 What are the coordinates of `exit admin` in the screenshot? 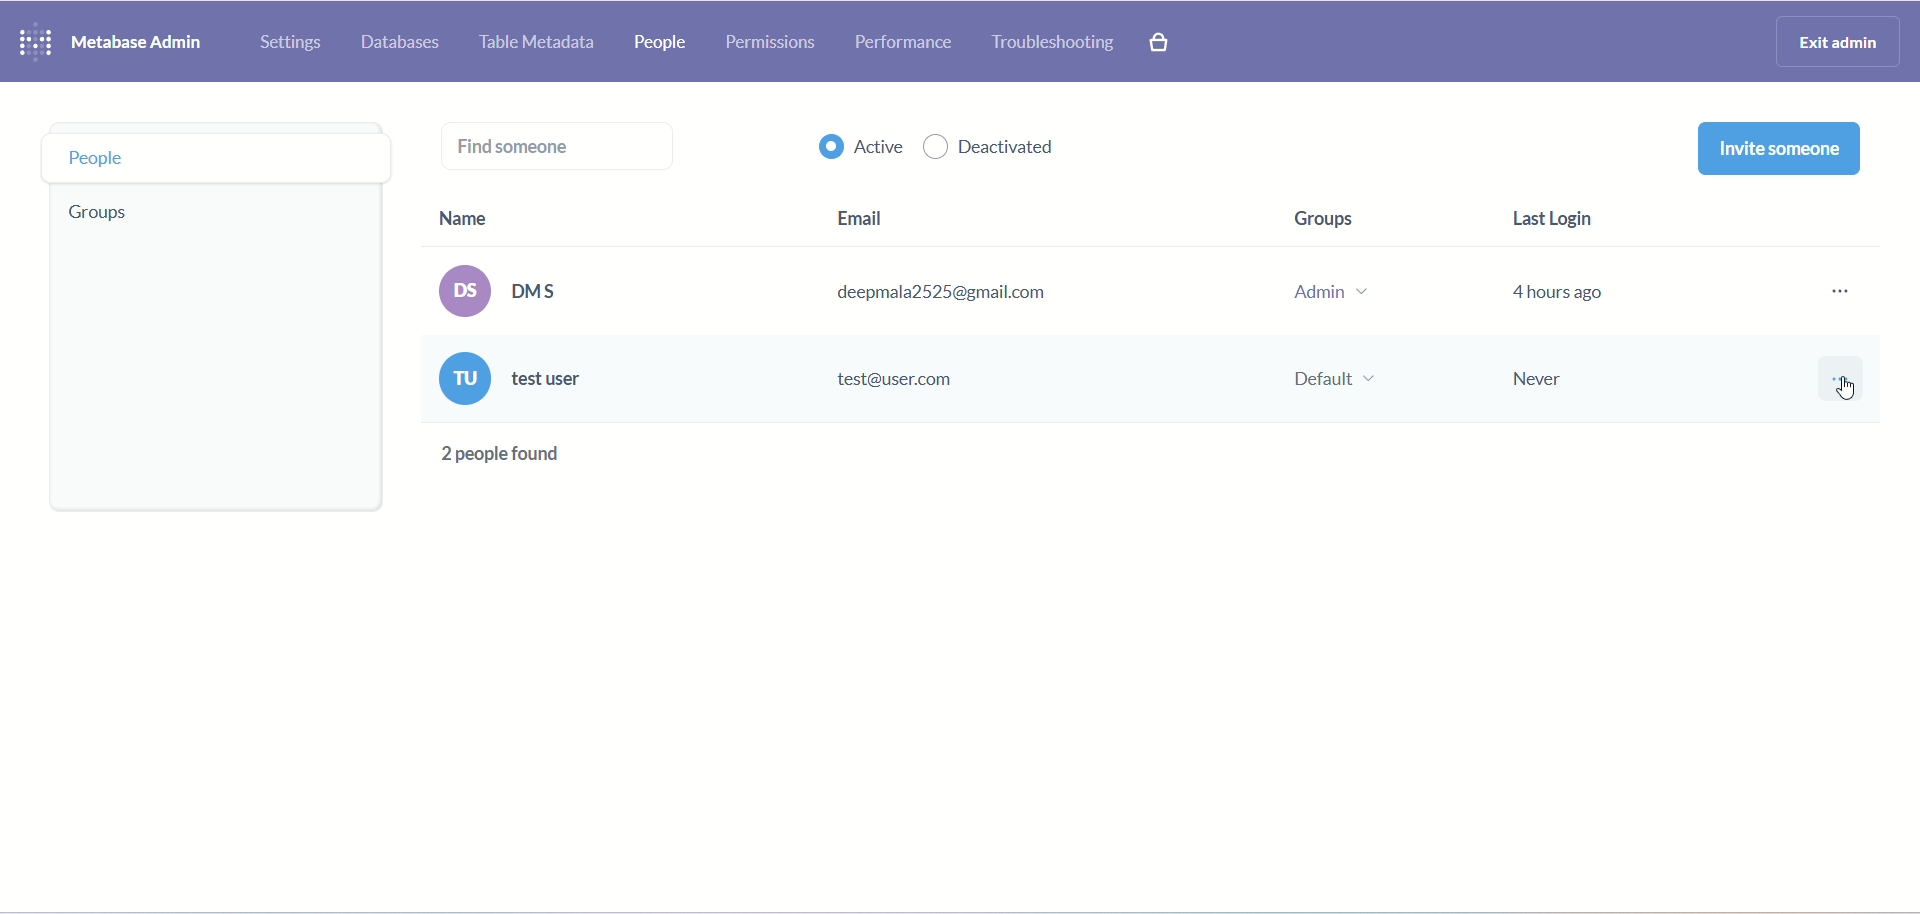 It's located at (1833, 42).